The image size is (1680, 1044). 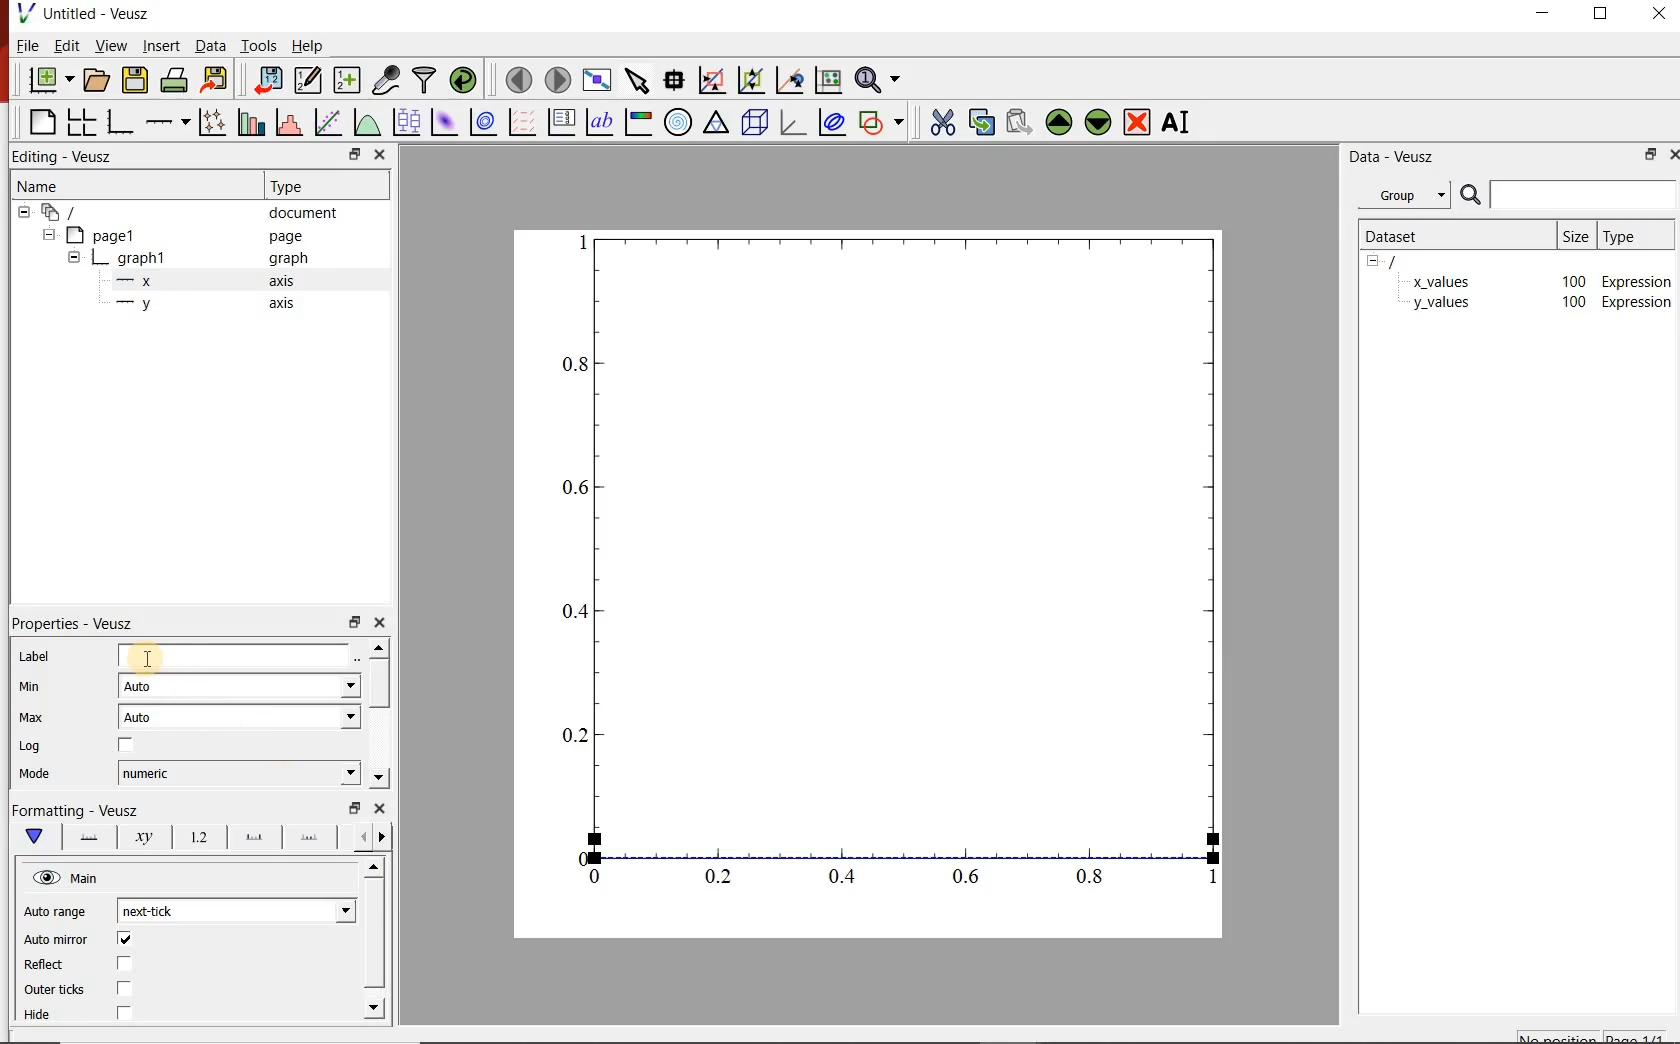 I want to click on previous options, so click(x=386, y=838).